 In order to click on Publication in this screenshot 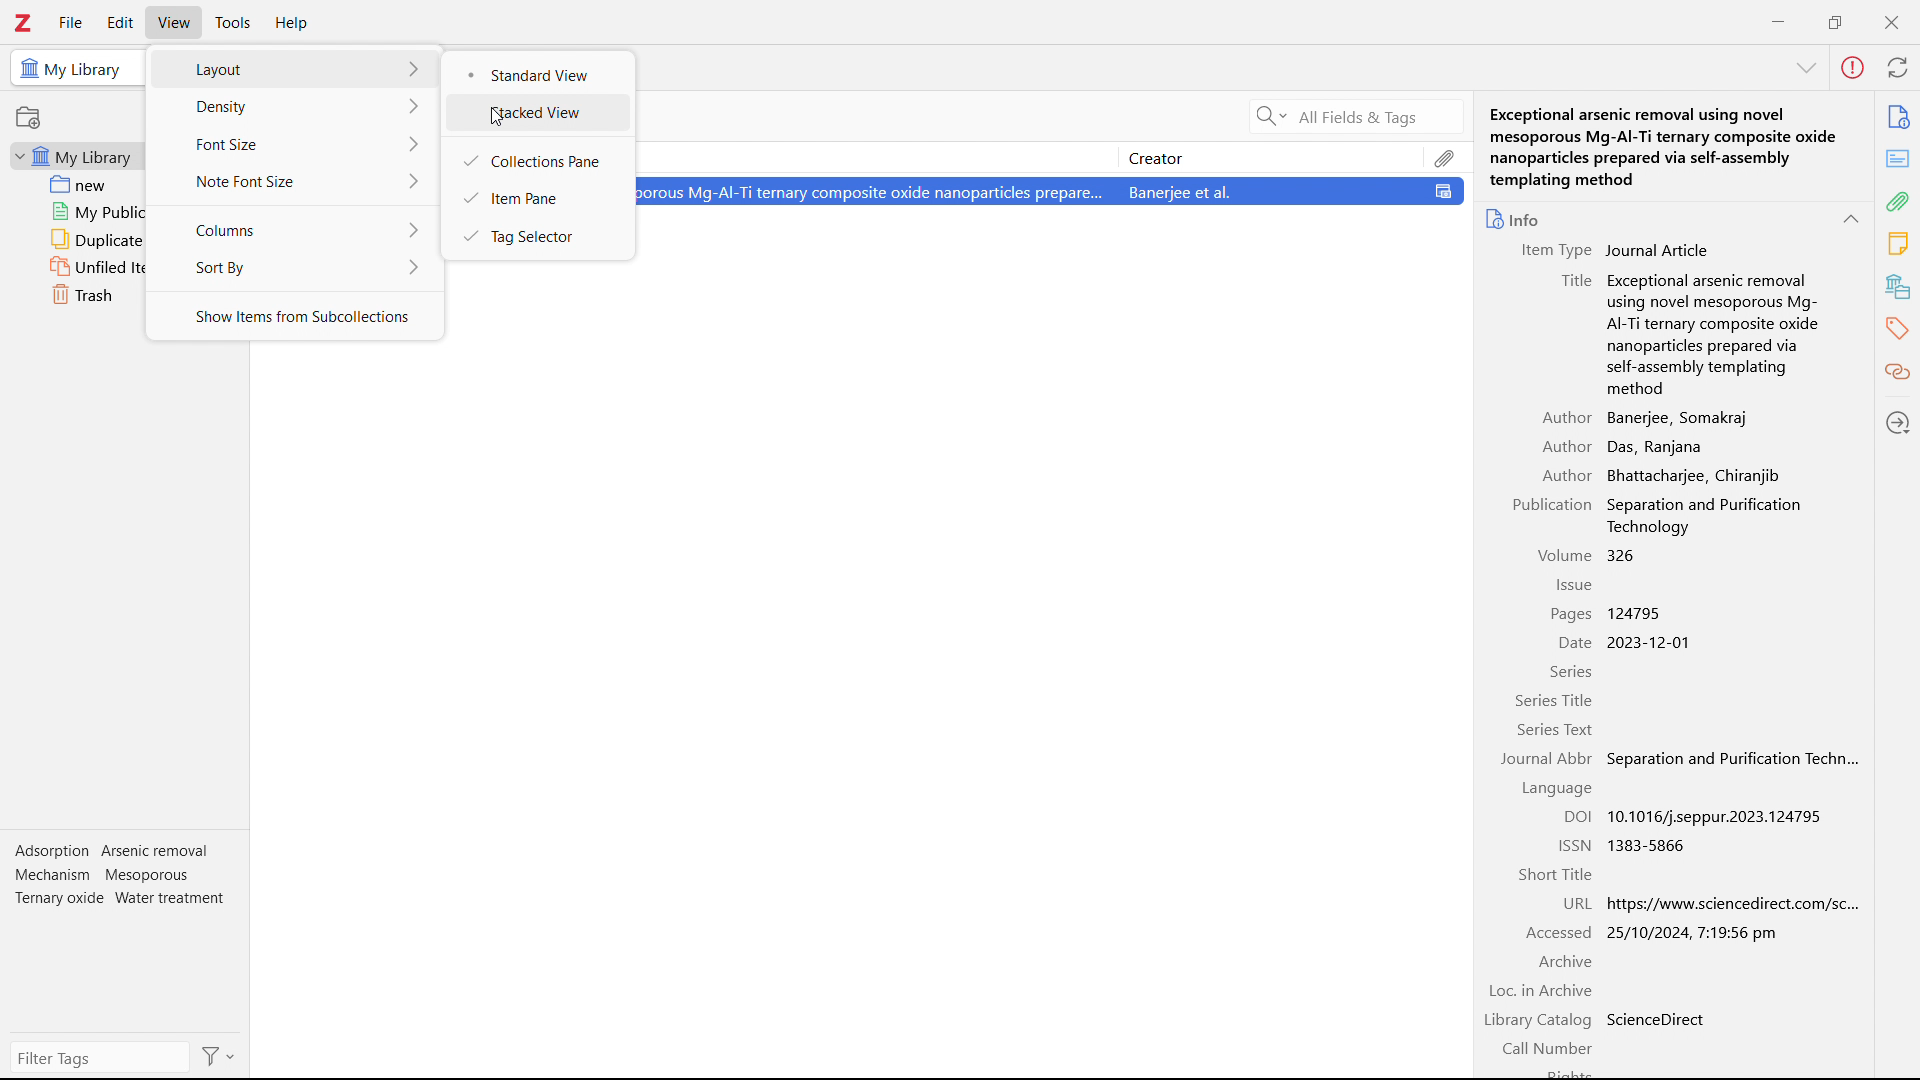, I will do `click(1550, 505)`.